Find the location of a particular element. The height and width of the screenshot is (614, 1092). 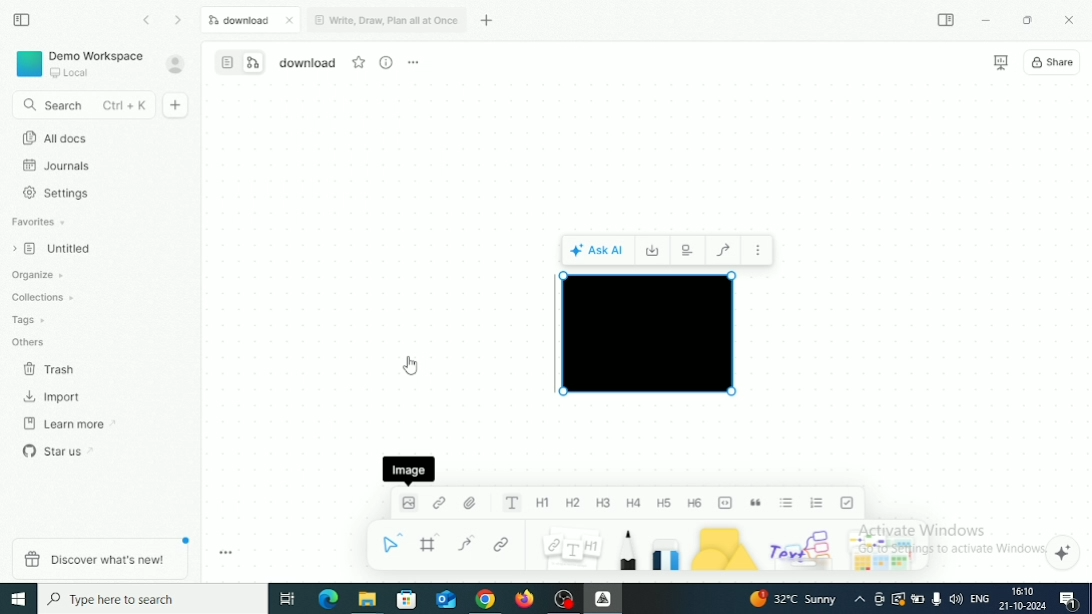

Switch is located at coordinates (240, 62).